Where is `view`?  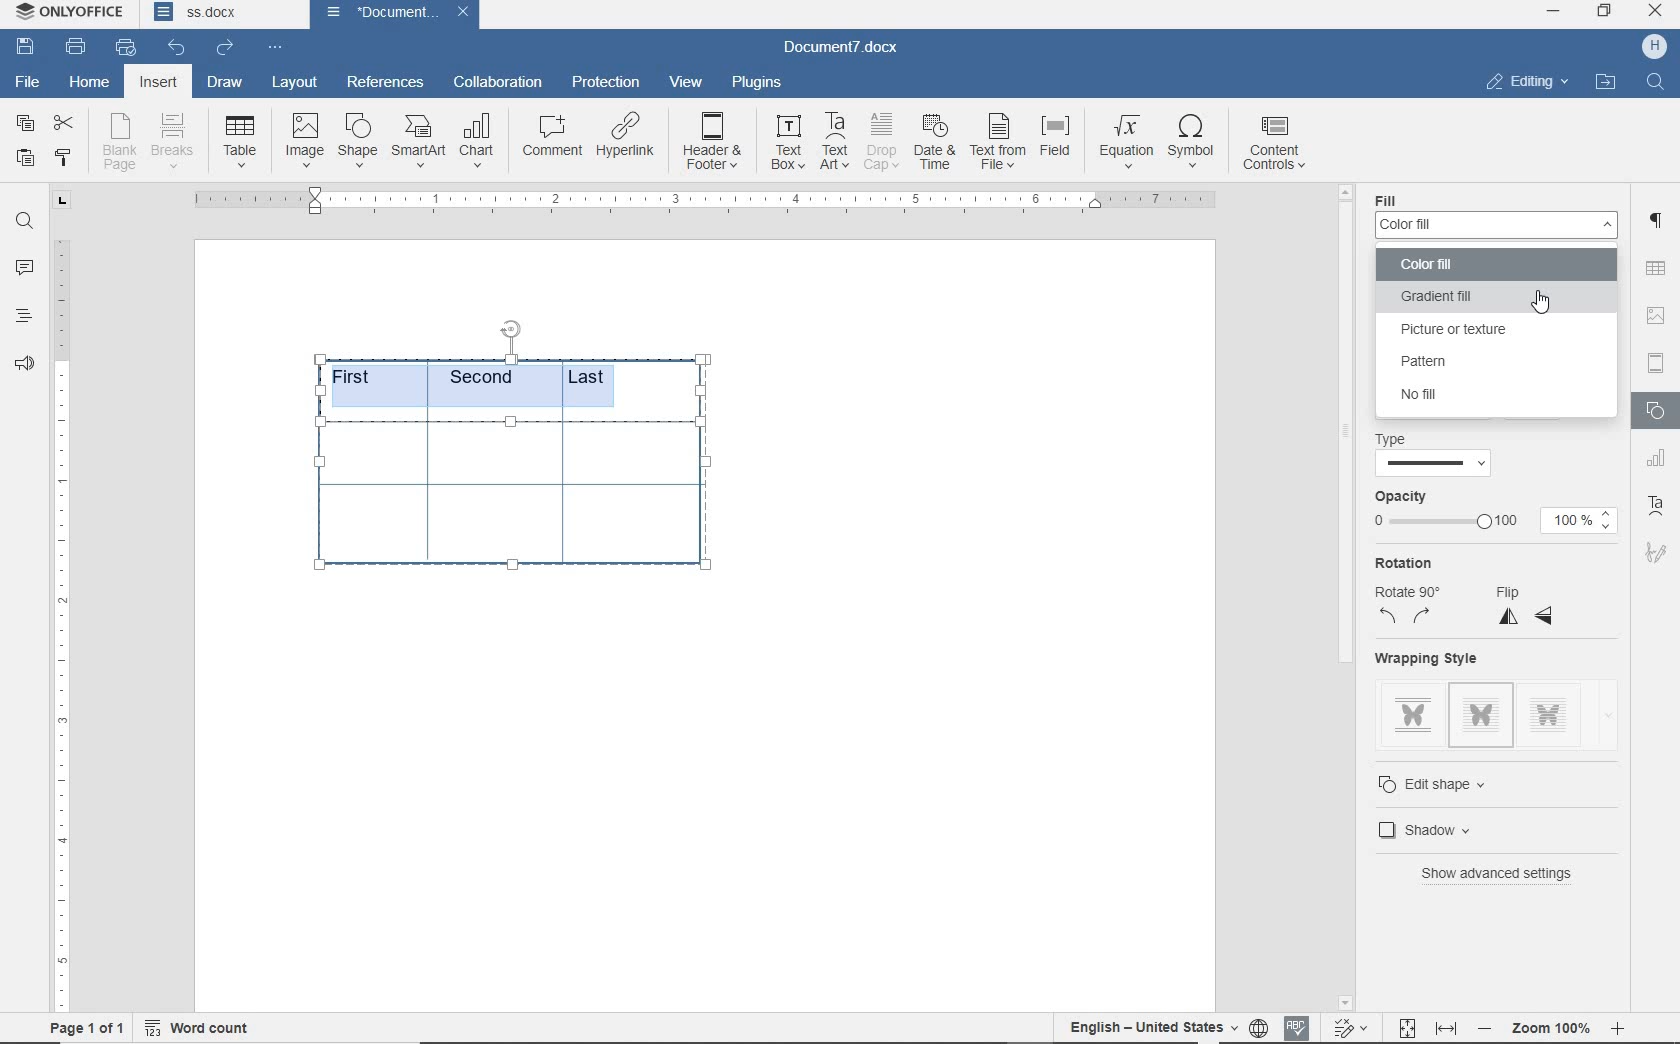 view is located at coordinates (687, 83).